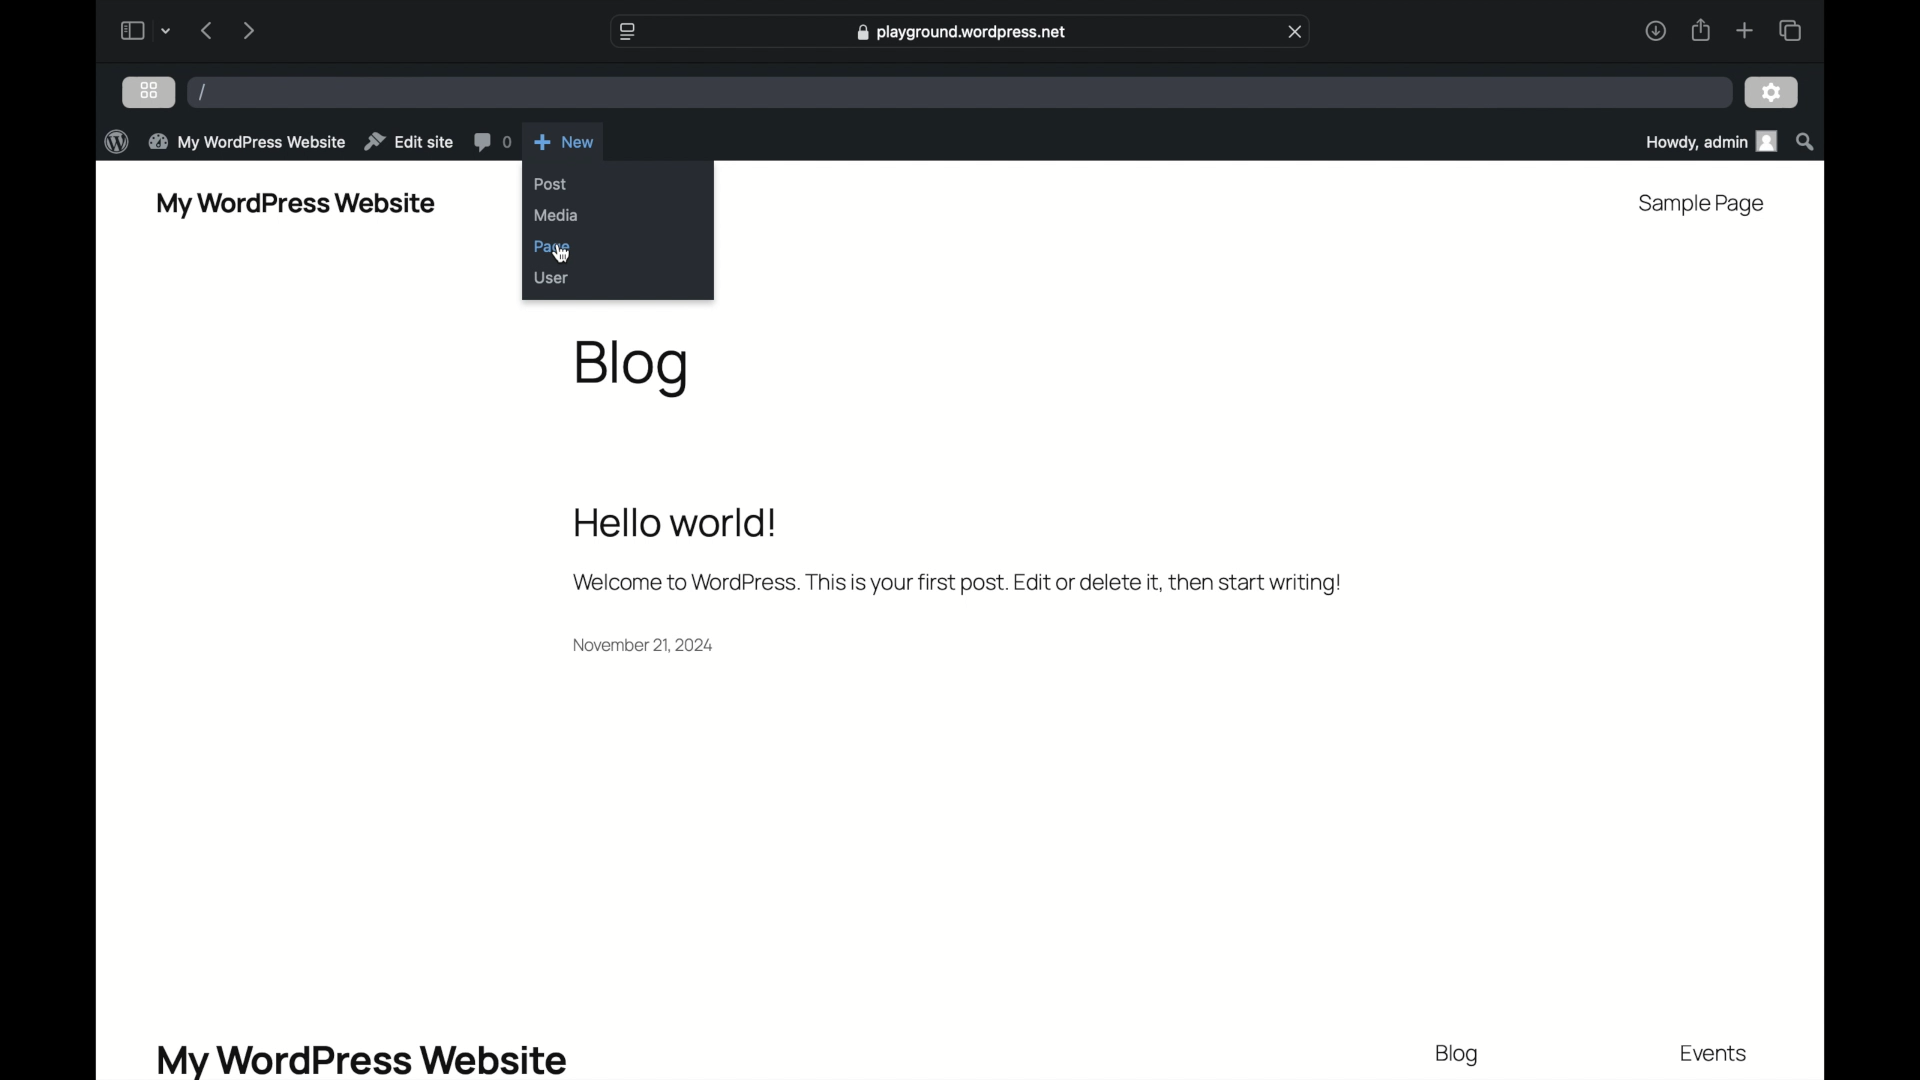 The image size is (1920, 1080). What do you see at coordinates (1746, 30) in the screenshot?
I see `new tab` at bounding box center [1746, 30].